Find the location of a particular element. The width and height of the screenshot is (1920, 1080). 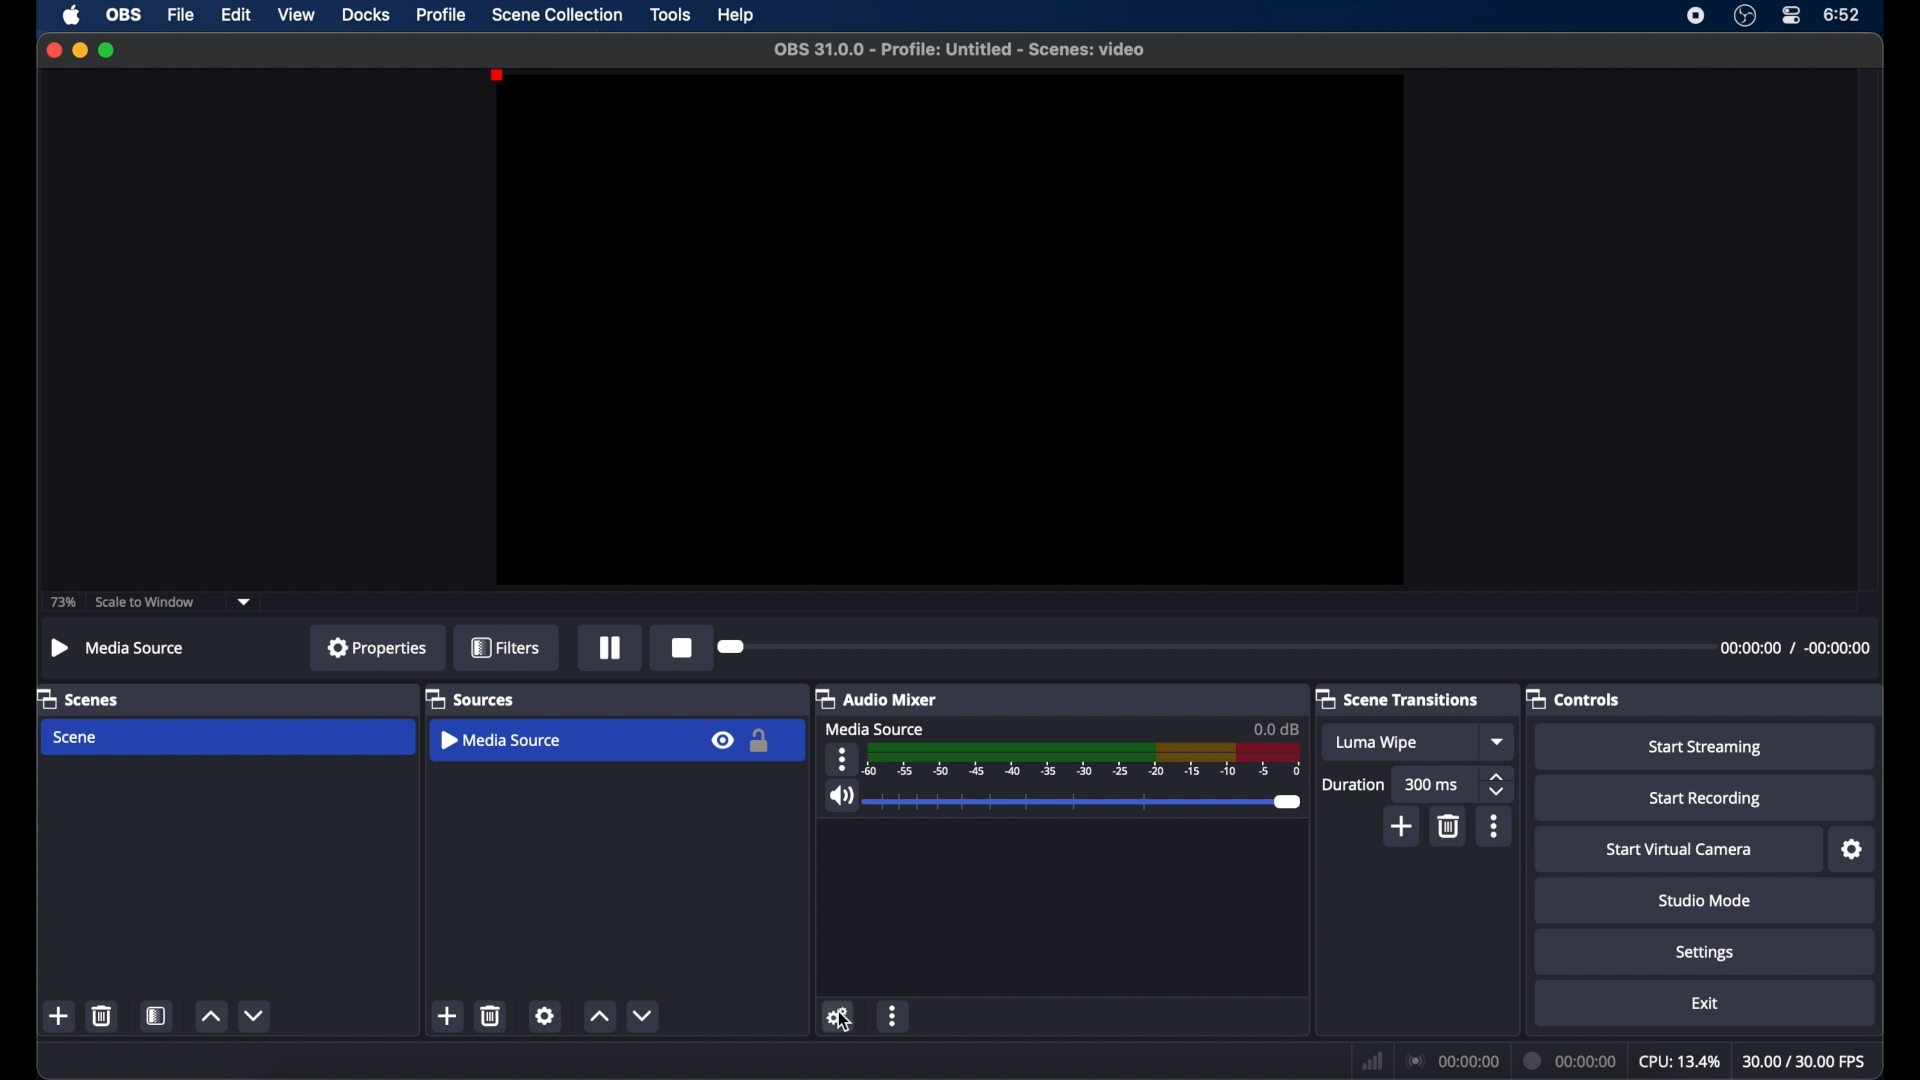

minimize is located at coordinates (79, 49).